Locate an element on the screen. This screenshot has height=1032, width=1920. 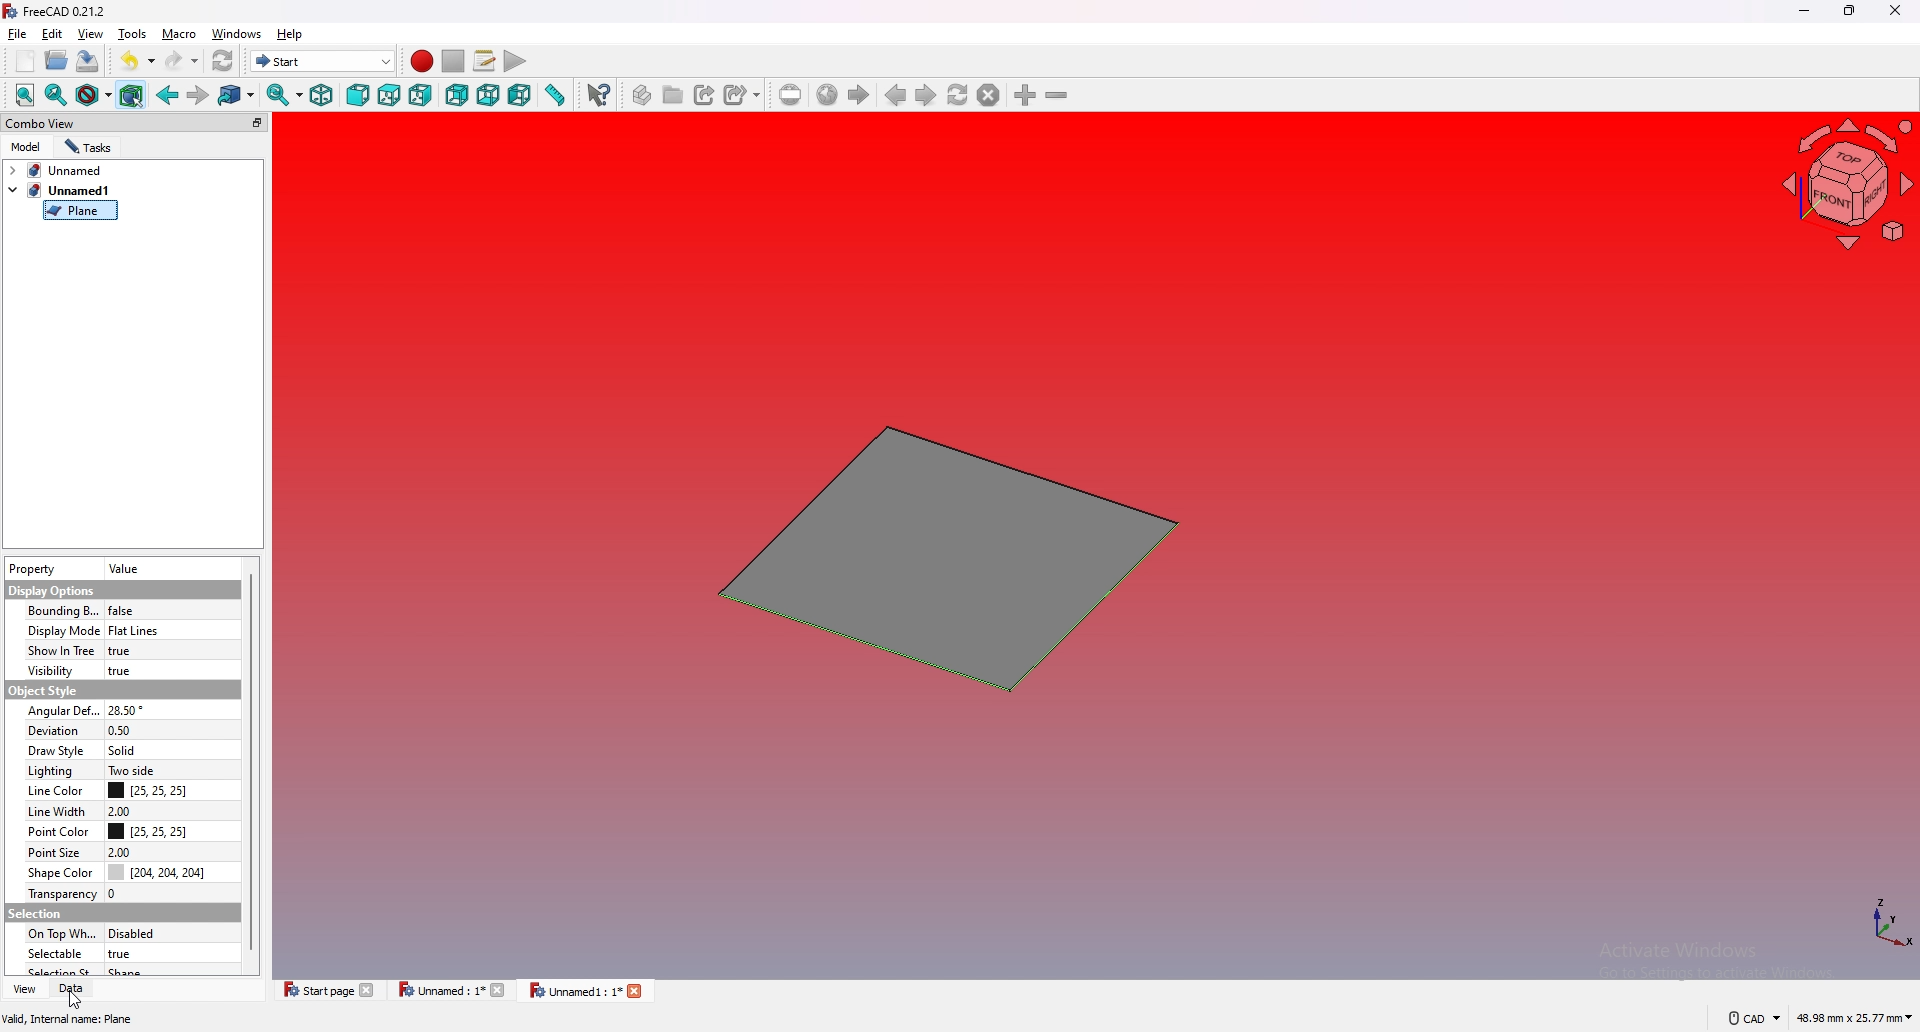
windows is located at coordinates (237, 33).